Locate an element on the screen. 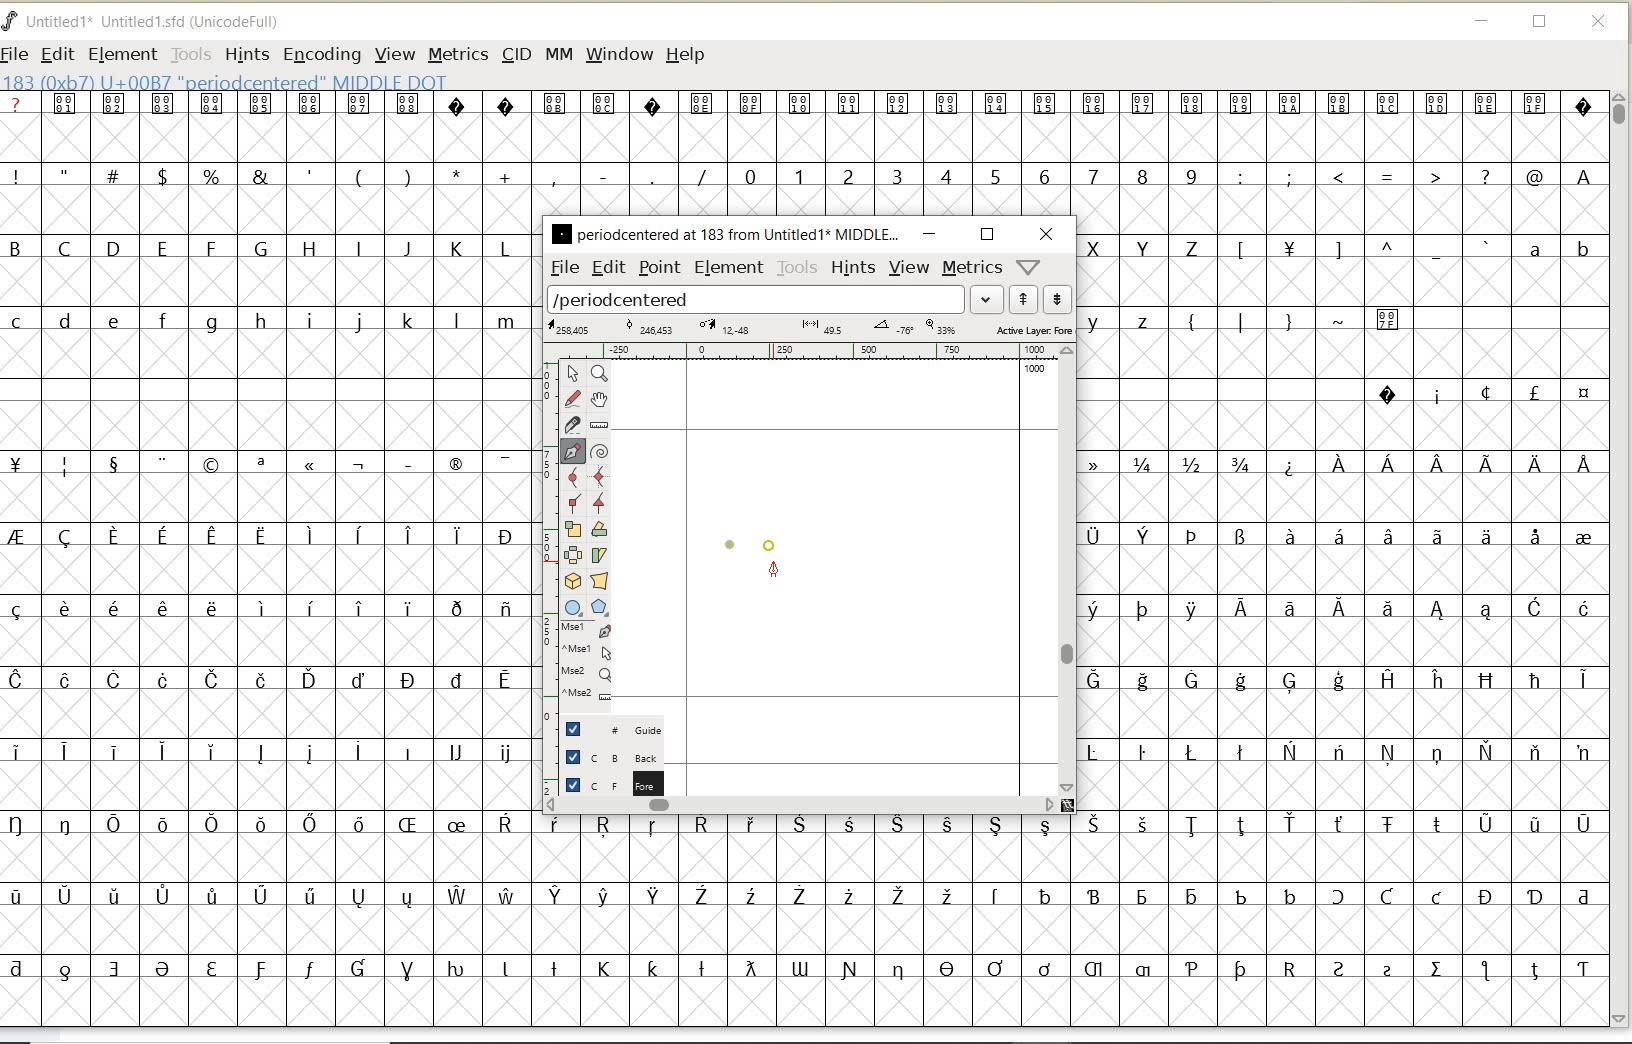 The width and height of the screenshot is (1632, 1044). minimize is located at coordinates (929, 234).